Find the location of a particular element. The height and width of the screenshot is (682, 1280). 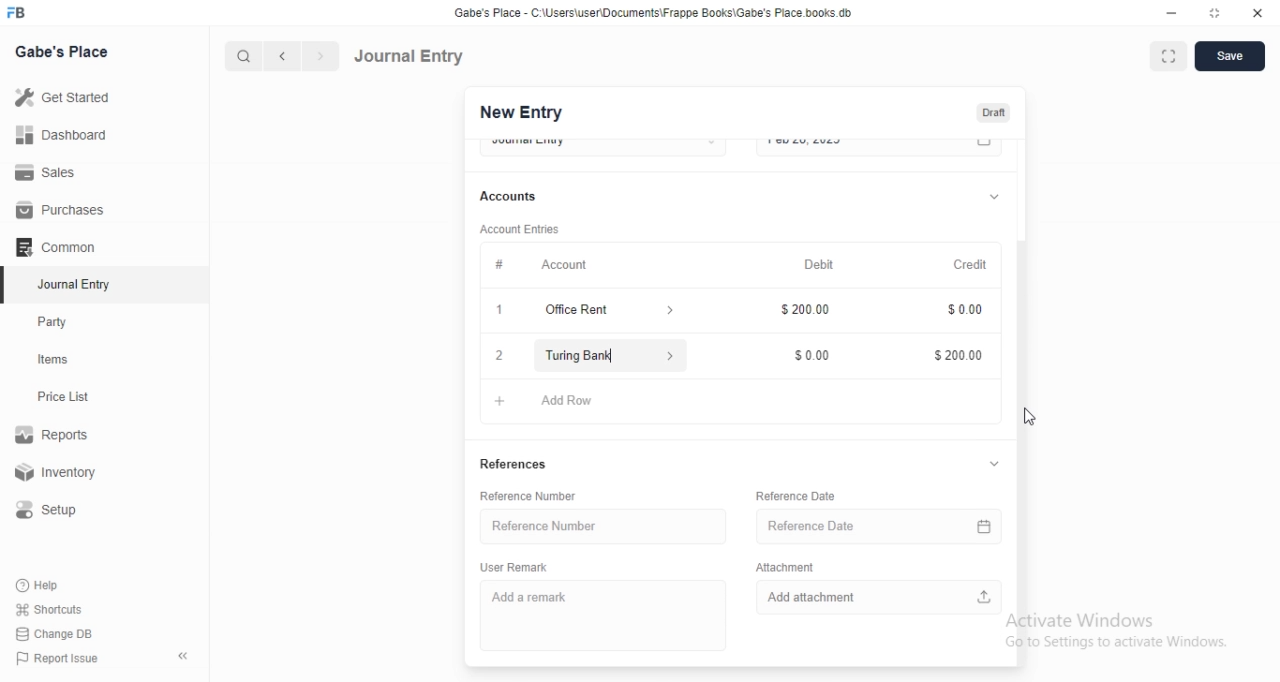

tems is located at coordinates (61, 360).